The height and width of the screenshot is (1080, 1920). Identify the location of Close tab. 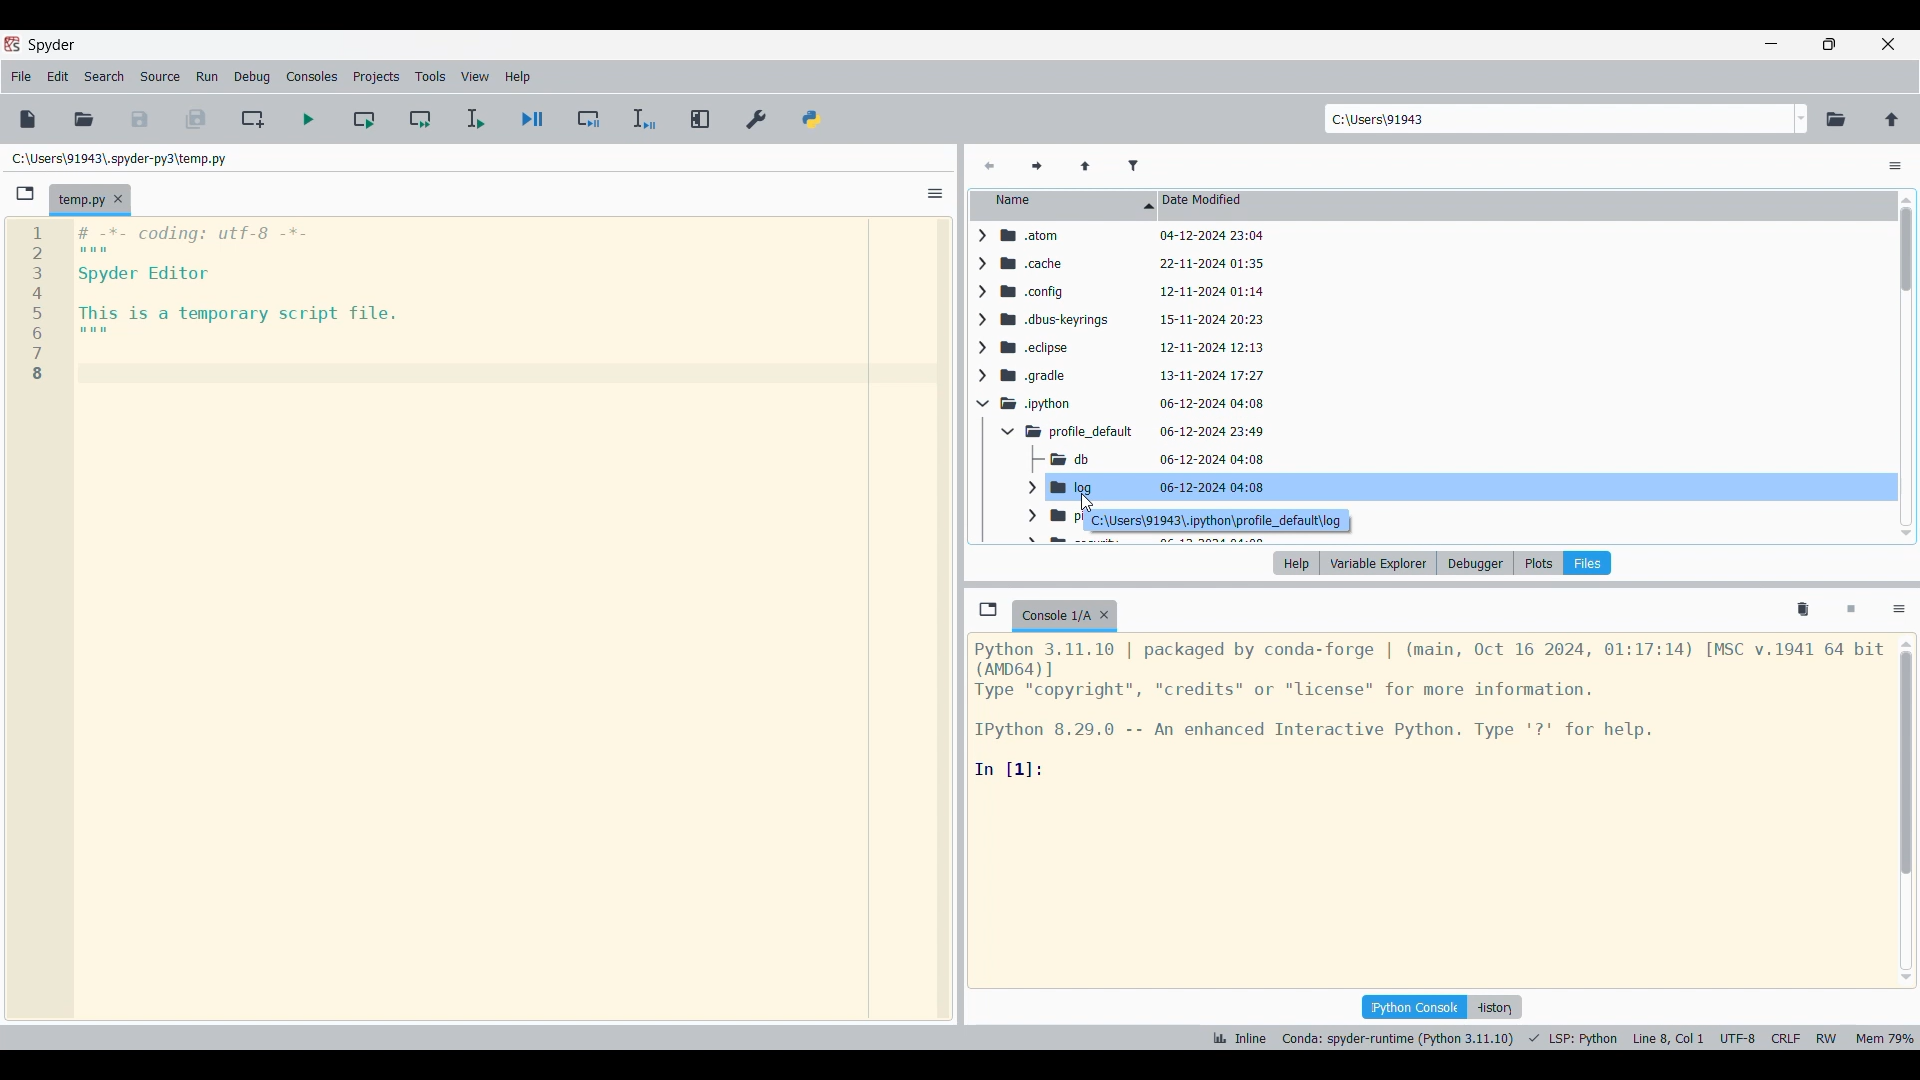
(118, 199).